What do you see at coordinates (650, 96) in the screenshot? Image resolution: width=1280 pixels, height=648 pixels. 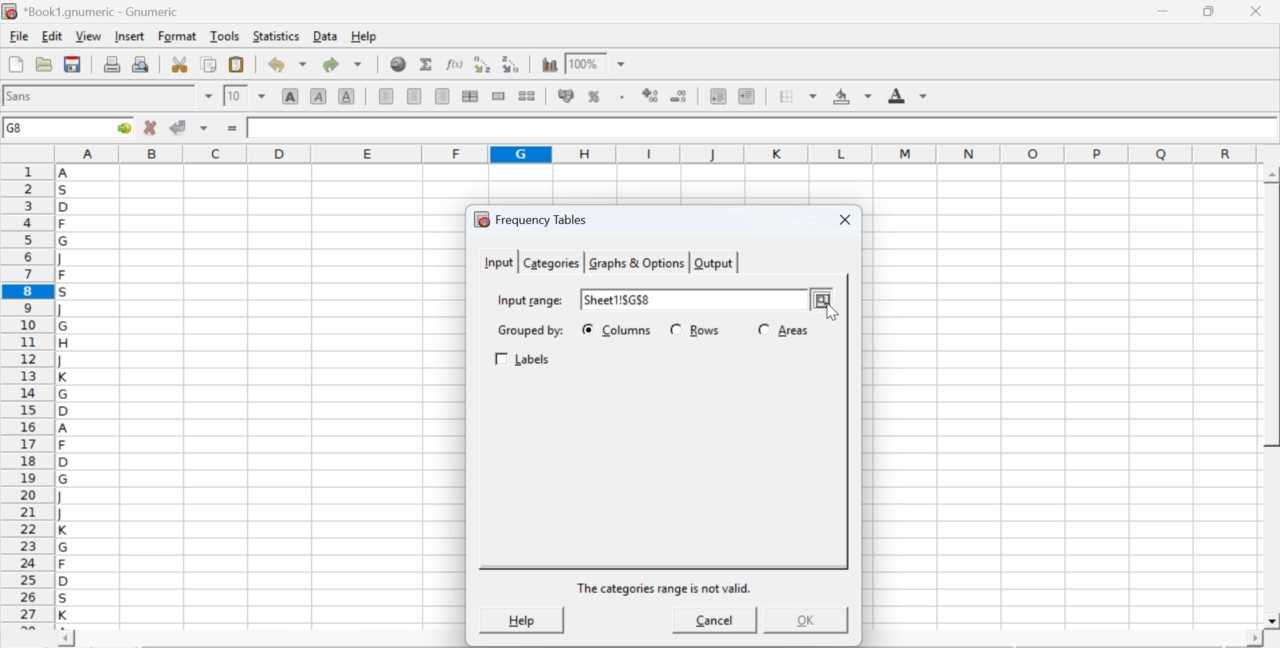 I see `decrease number of decimals displayed` at bounding box center [650, 96].